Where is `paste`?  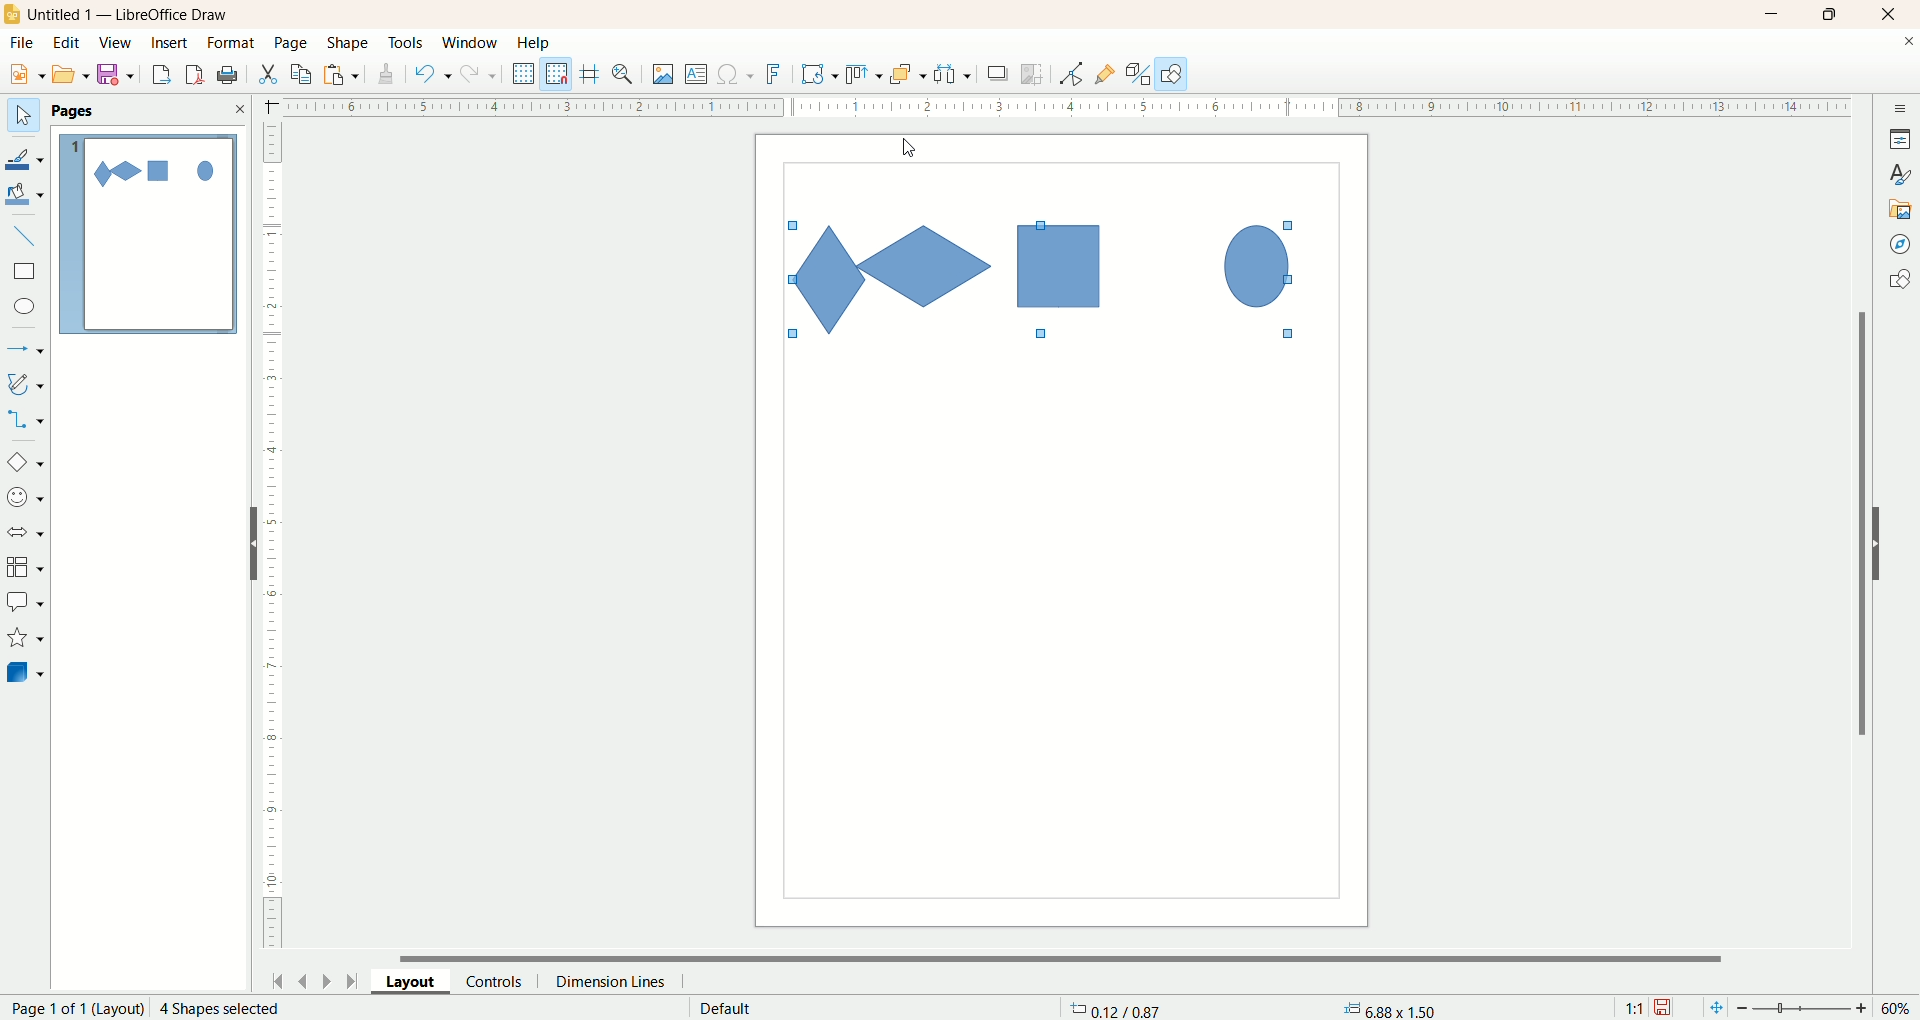
paste is located at coordinates (345, 72).